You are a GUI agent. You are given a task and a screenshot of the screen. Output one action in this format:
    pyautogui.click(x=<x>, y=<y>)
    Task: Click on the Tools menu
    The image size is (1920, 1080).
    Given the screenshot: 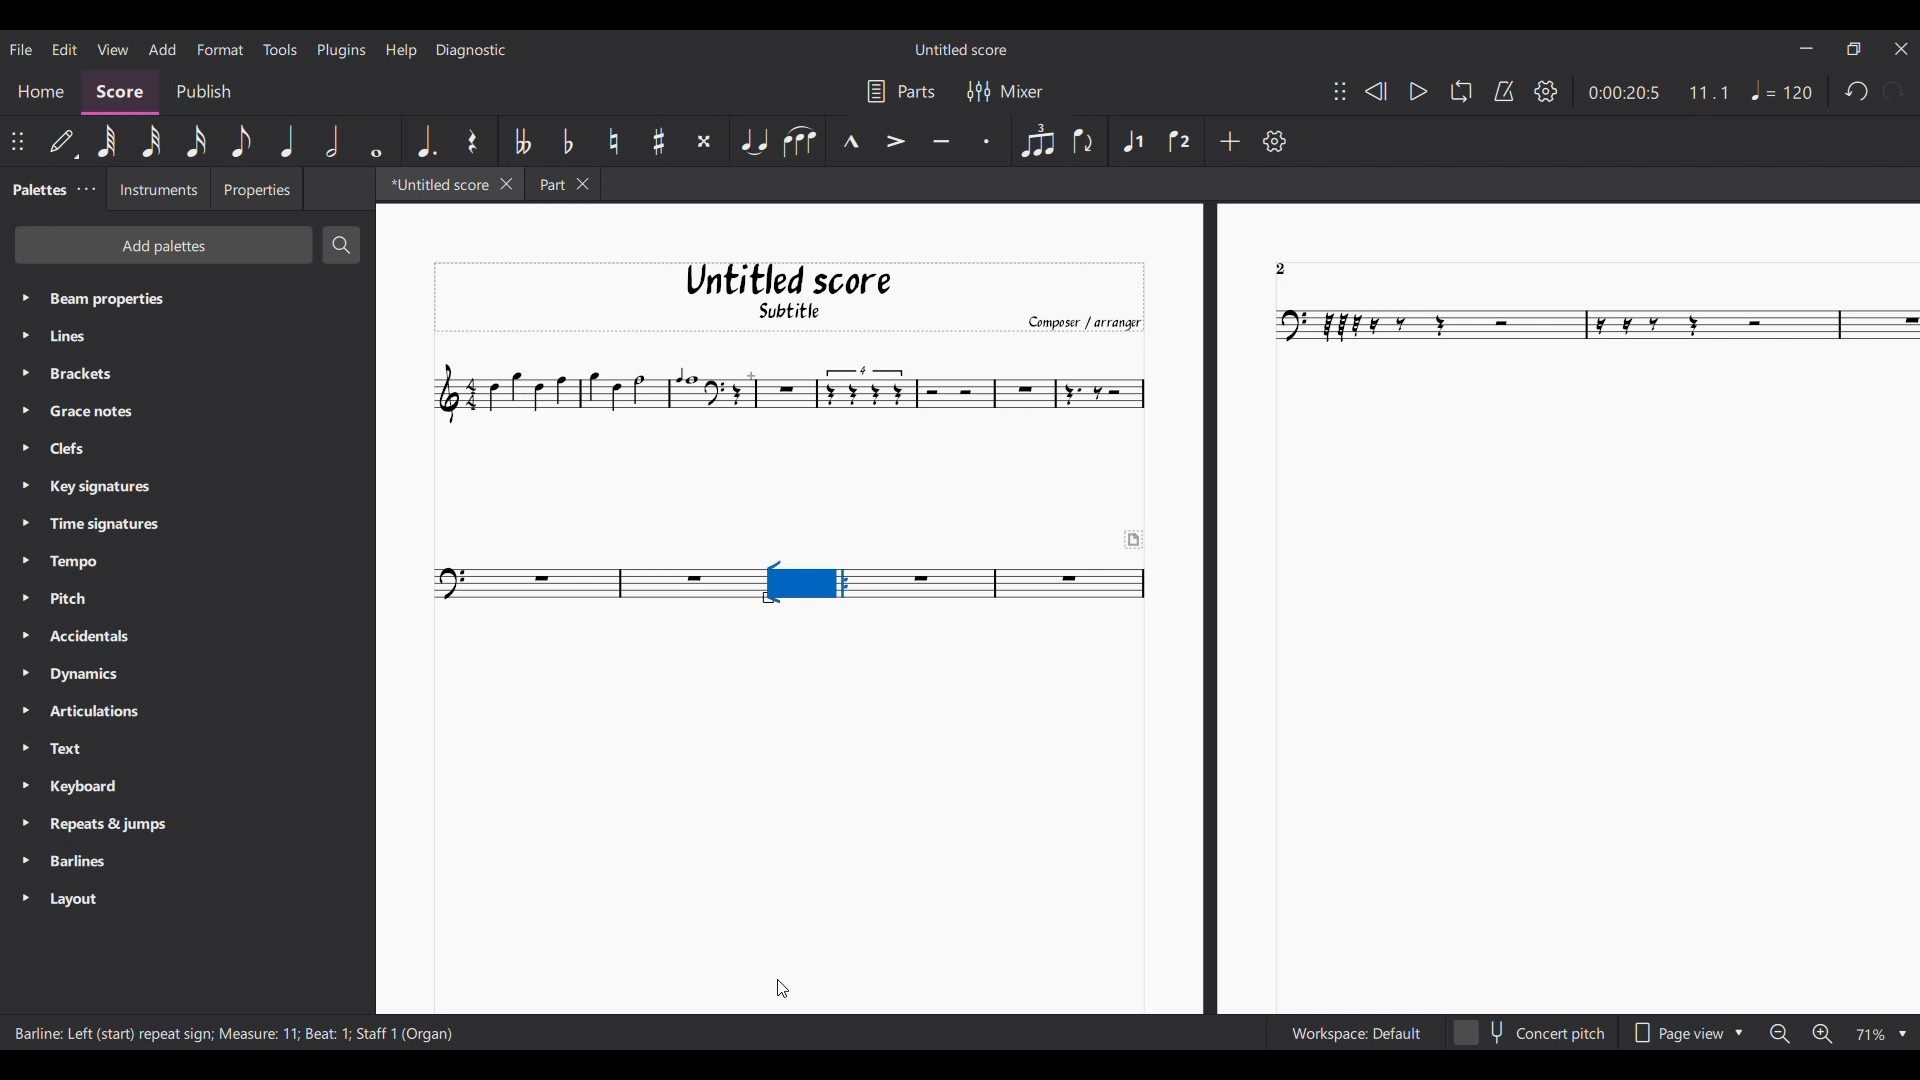 What is the action you would take?
    pyautogui.click(x=280, y=49)
    